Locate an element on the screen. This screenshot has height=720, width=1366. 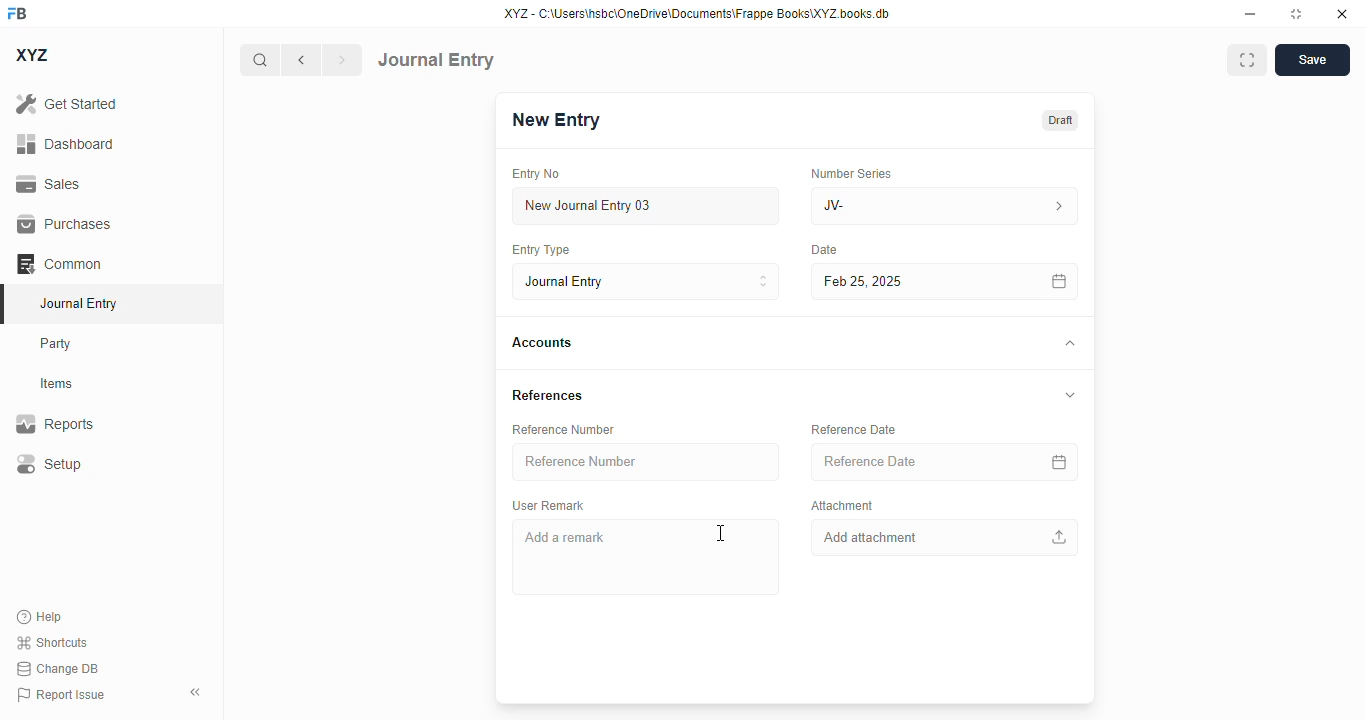
accounts is located at coordinates (542, 343).